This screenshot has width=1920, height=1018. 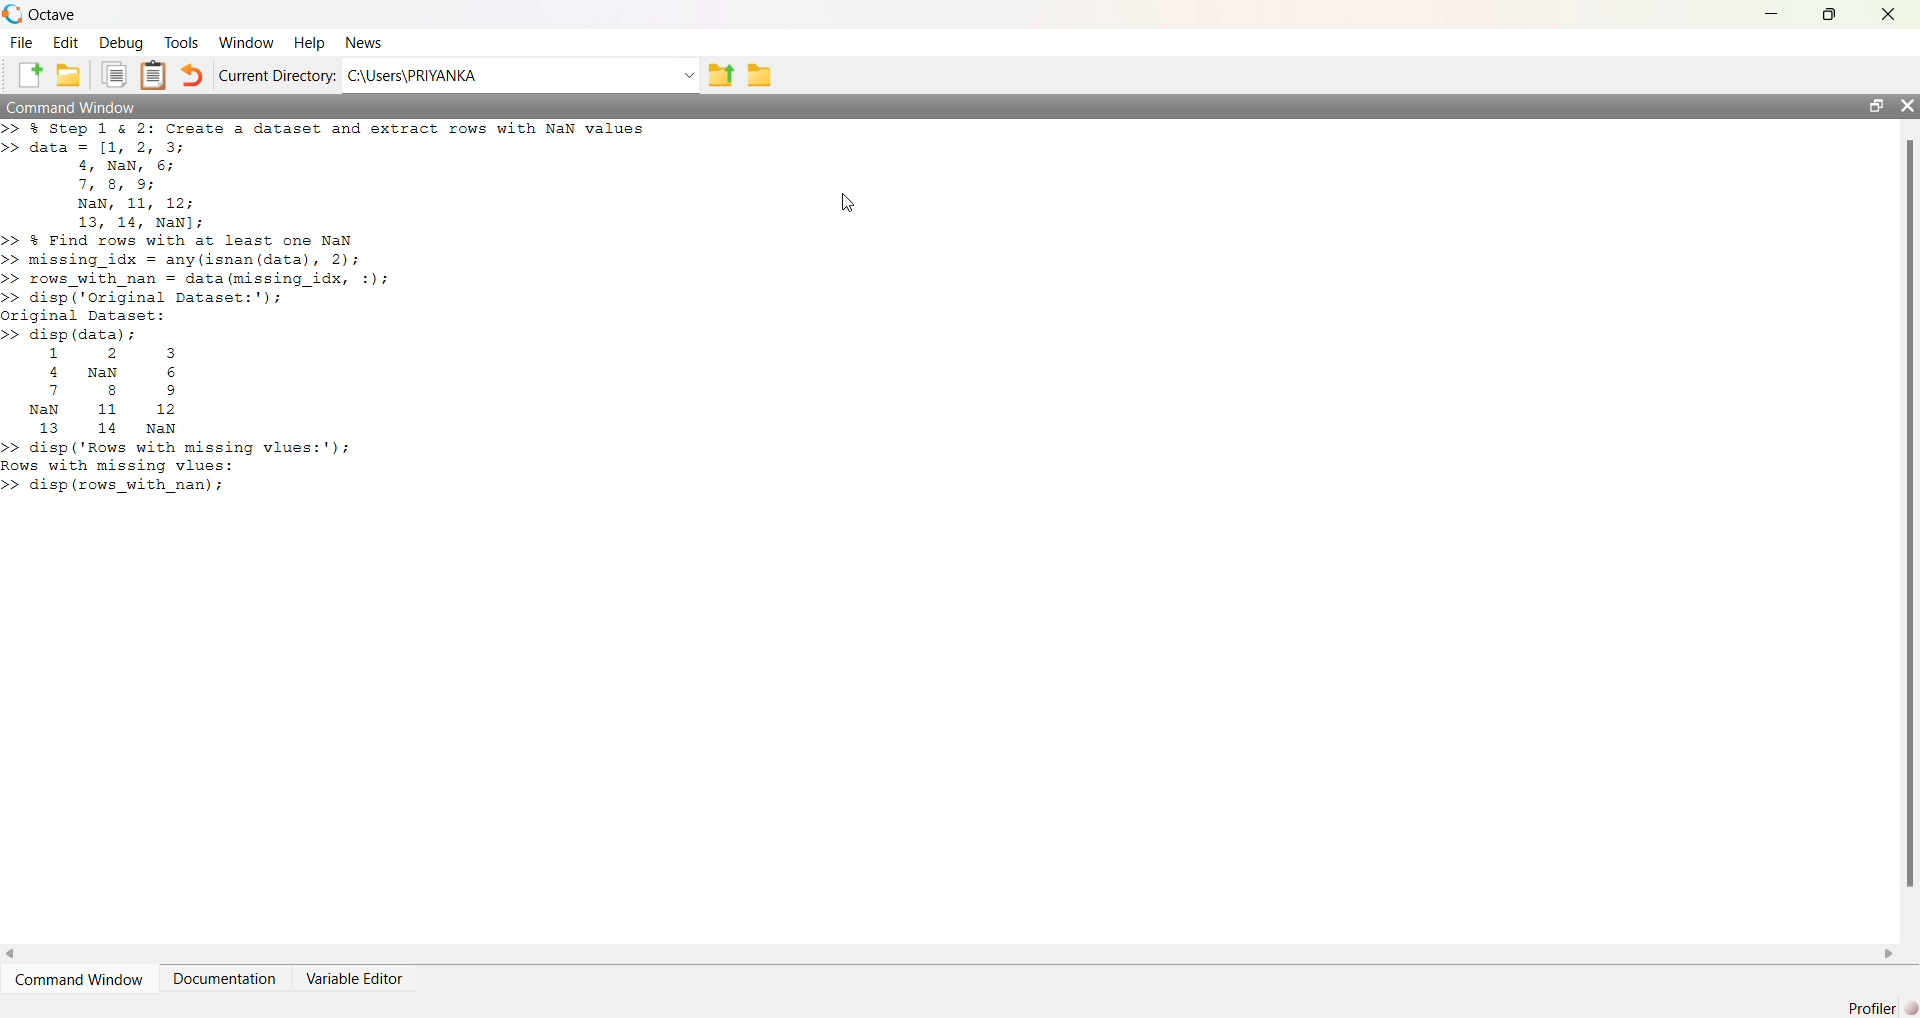 What do you see at coordinates (182, 42) in the screenshot?
I see `Tools` at bounding box center [182, 42].